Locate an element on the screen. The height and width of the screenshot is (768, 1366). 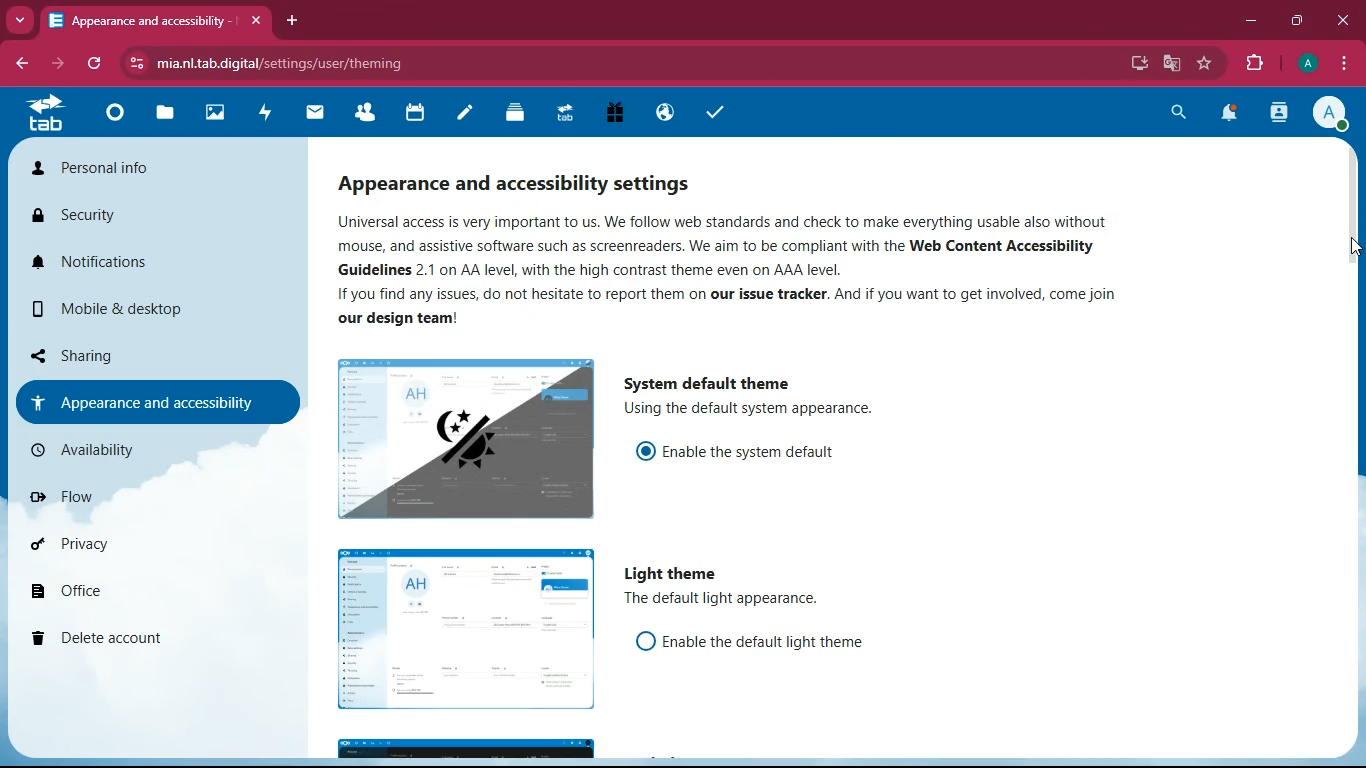
mobile is located at coordinates (102, 313).